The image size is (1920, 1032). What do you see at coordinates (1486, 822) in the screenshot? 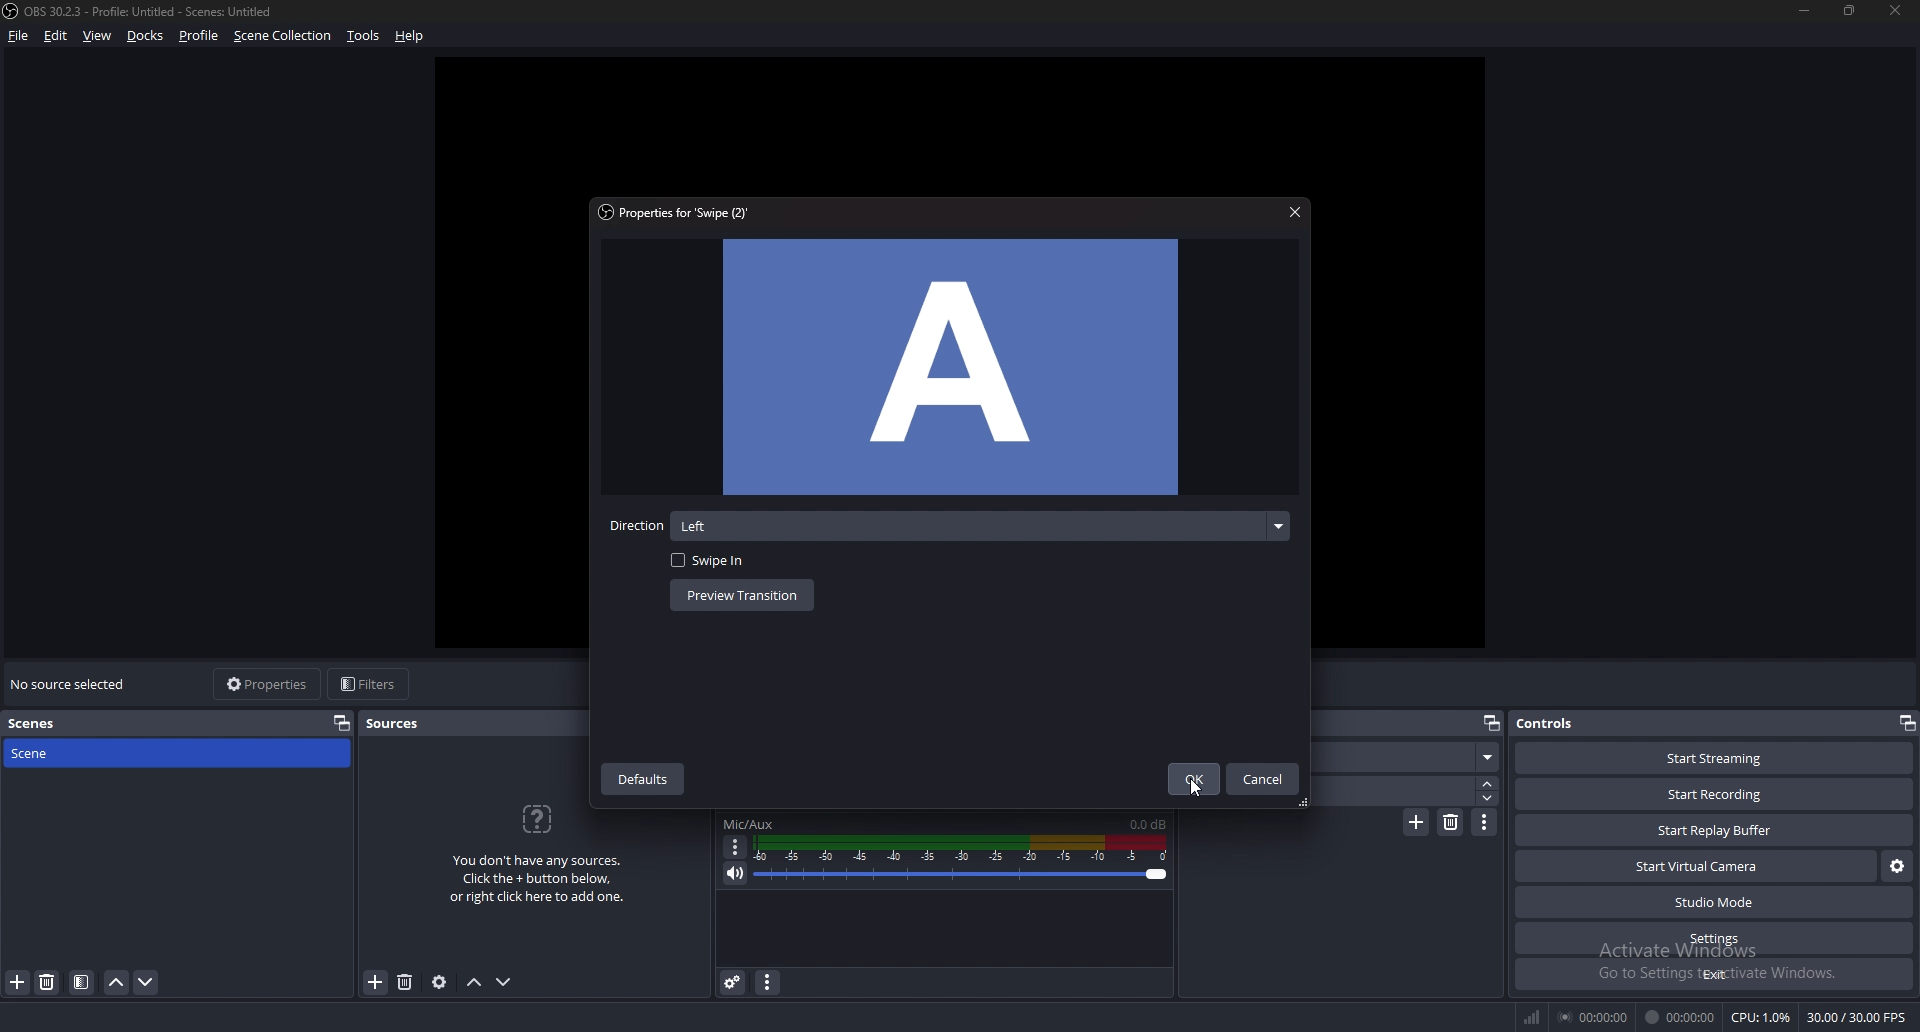
I see `transition properties` at bounding box center [1486, 822].